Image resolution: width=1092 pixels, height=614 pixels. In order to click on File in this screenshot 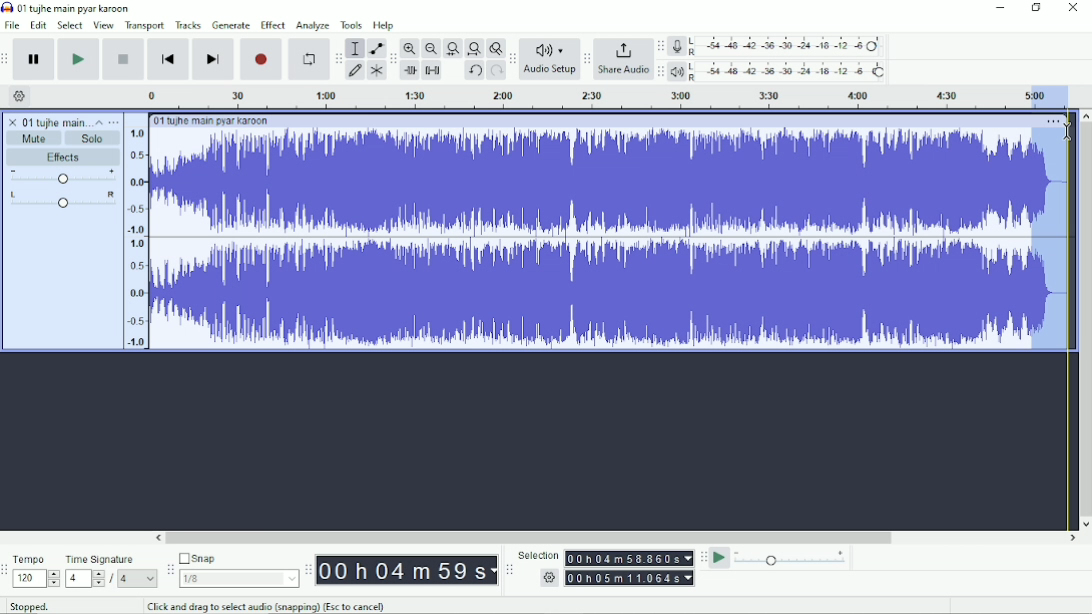, I will do `click(13, 26)`.